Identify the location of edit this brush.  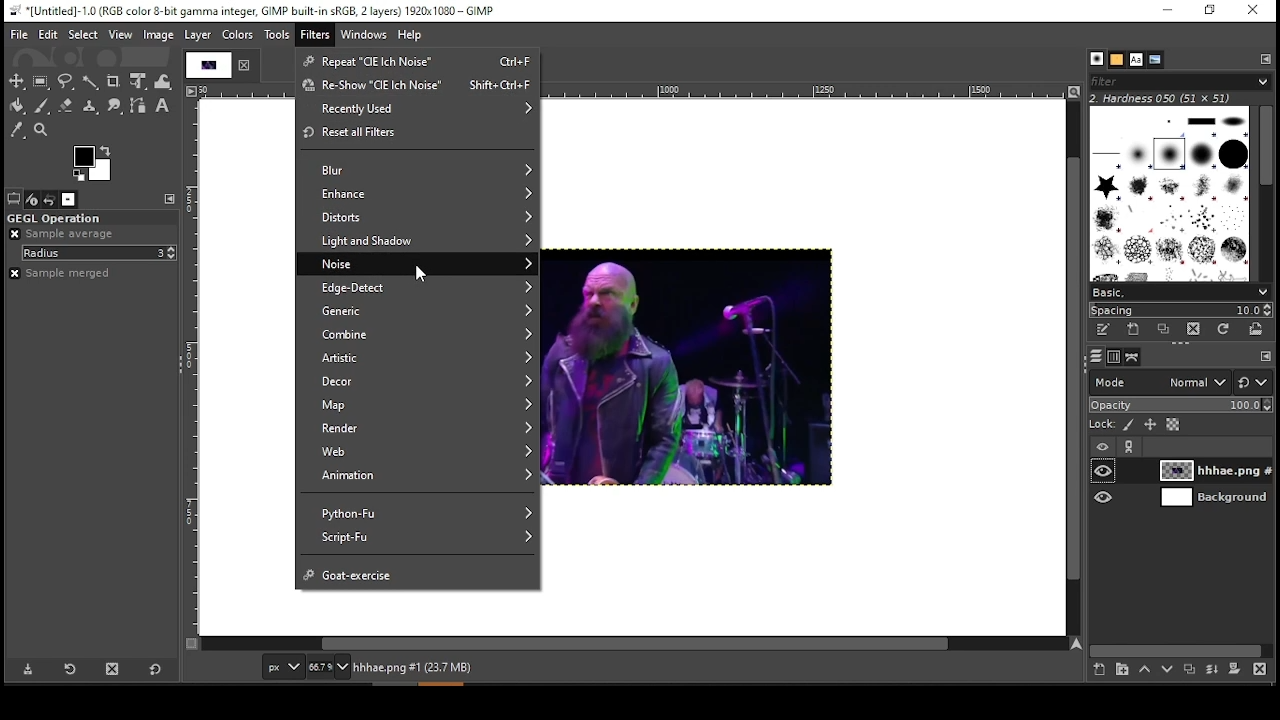
(1107, 332).